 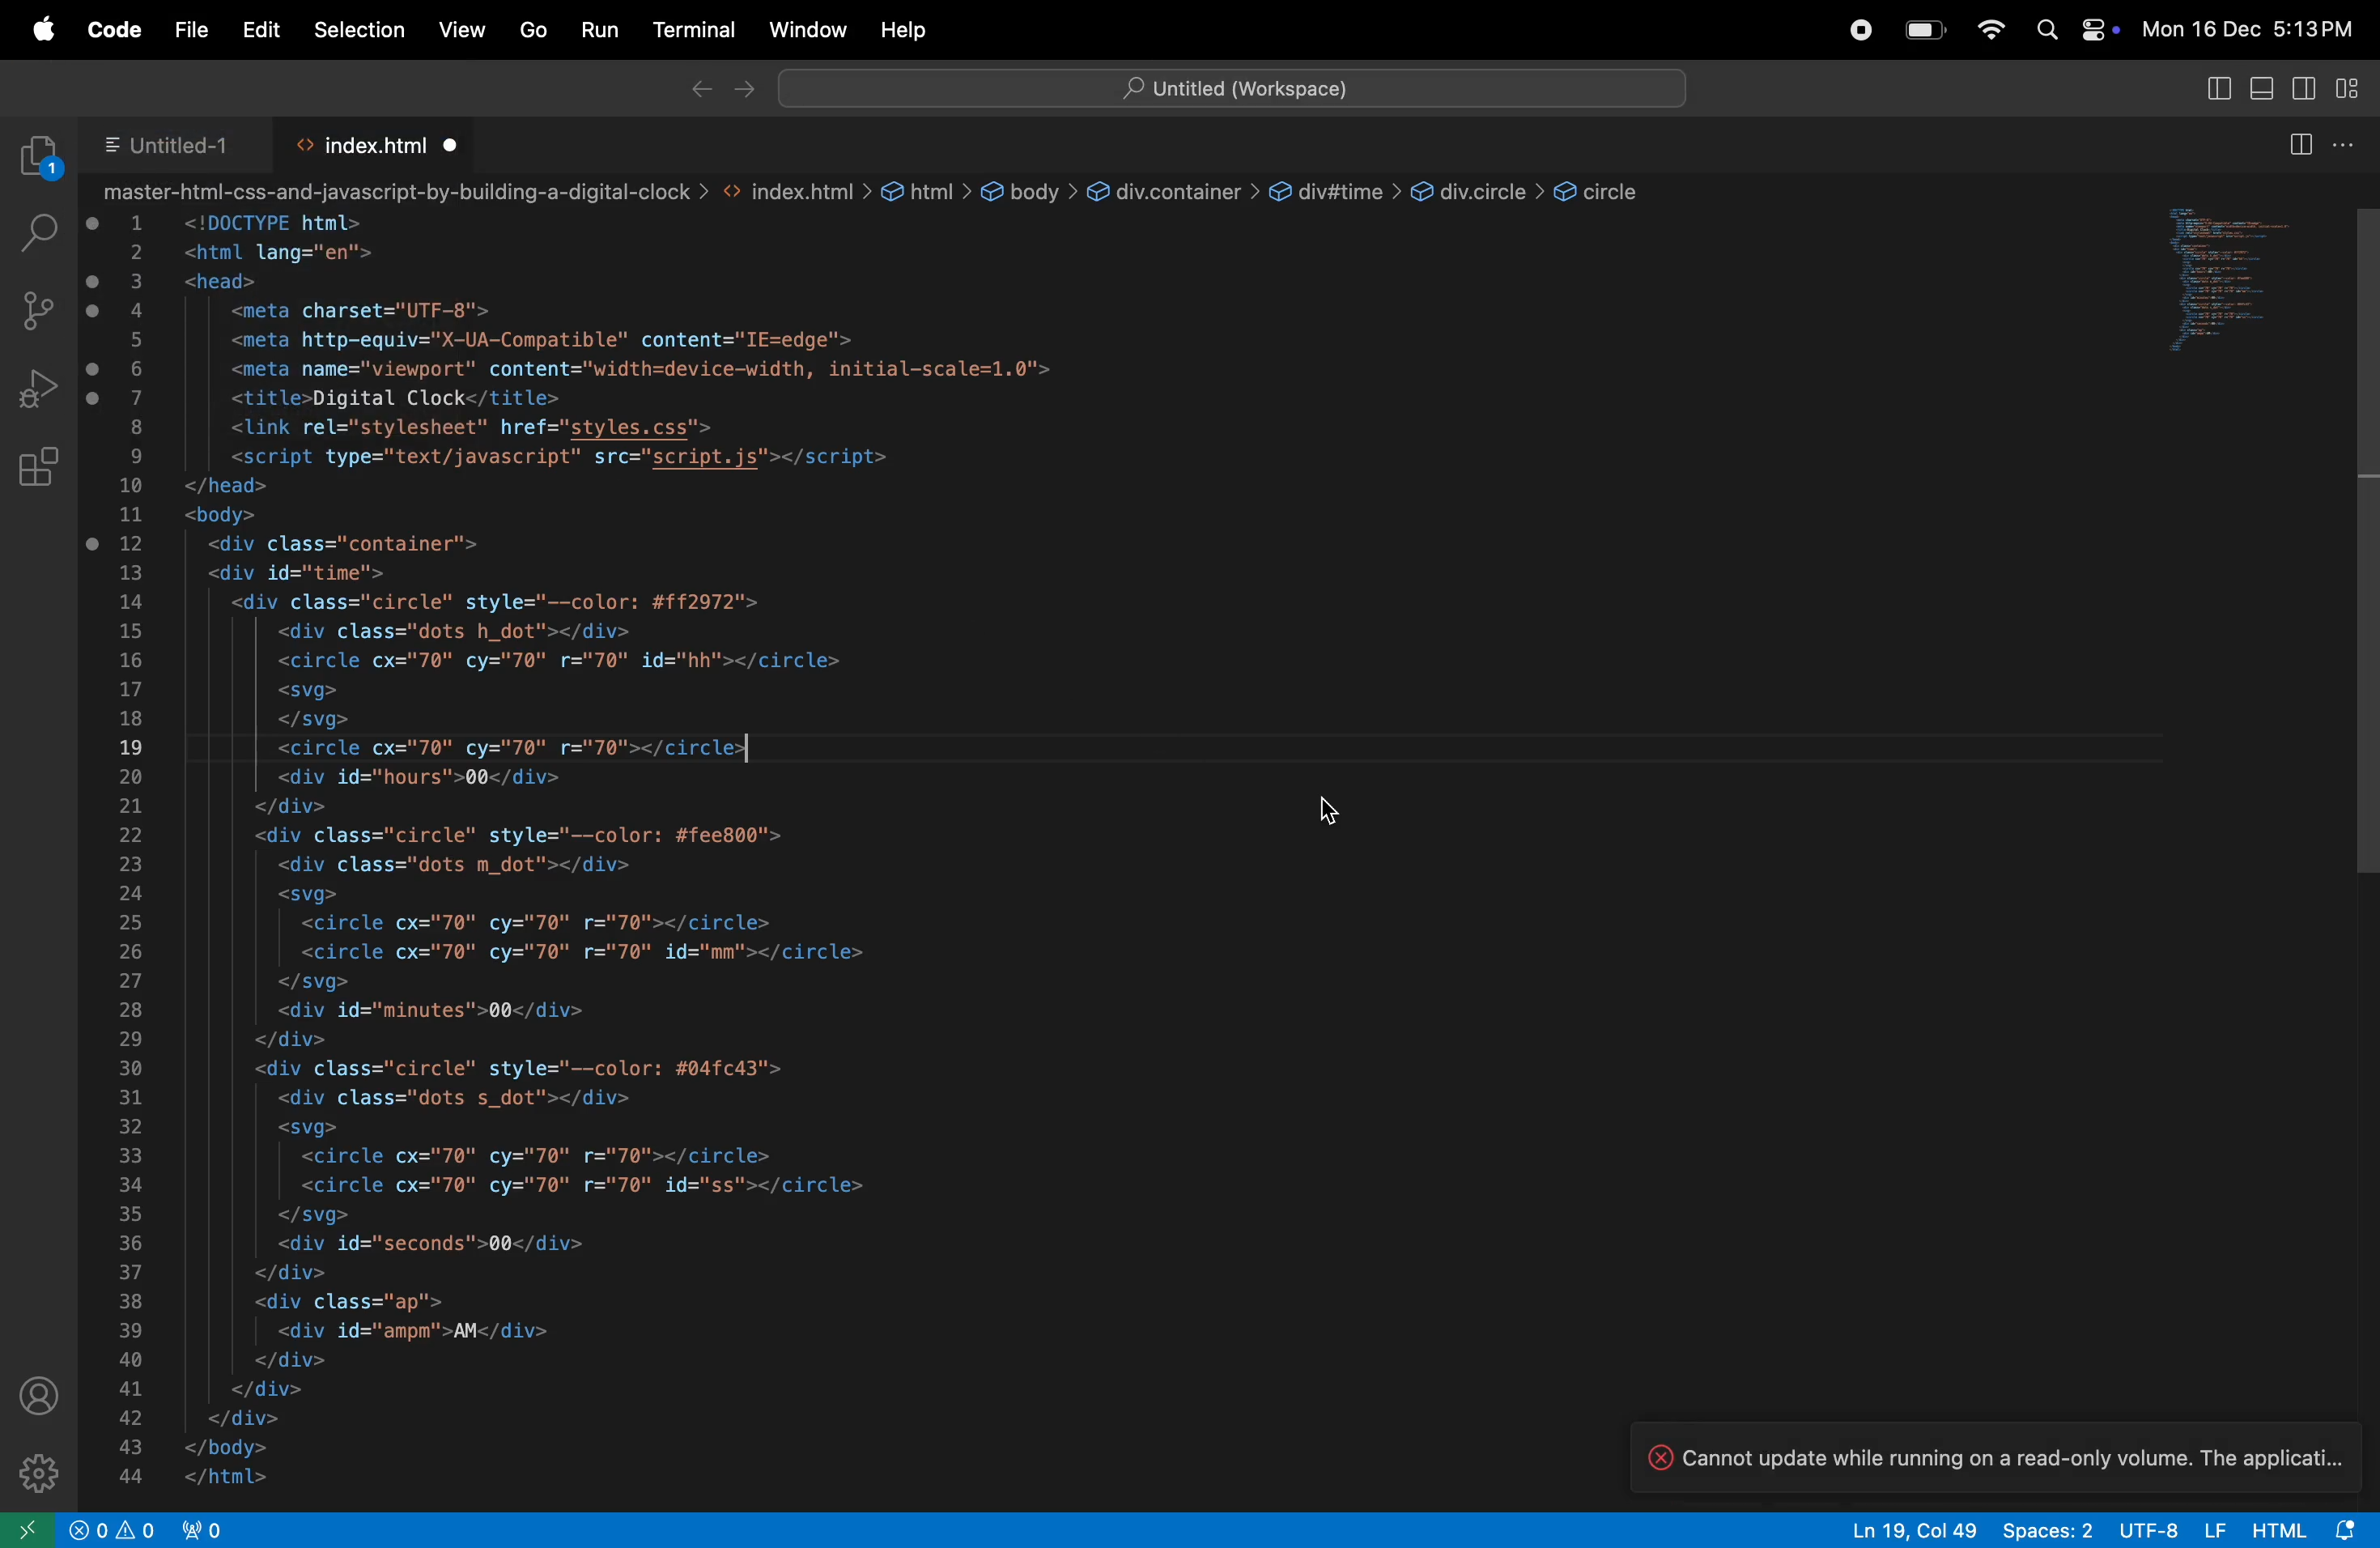 I want to click on <script type="text/javascript" src="script.js"></script>, so click(x=588, y=458).